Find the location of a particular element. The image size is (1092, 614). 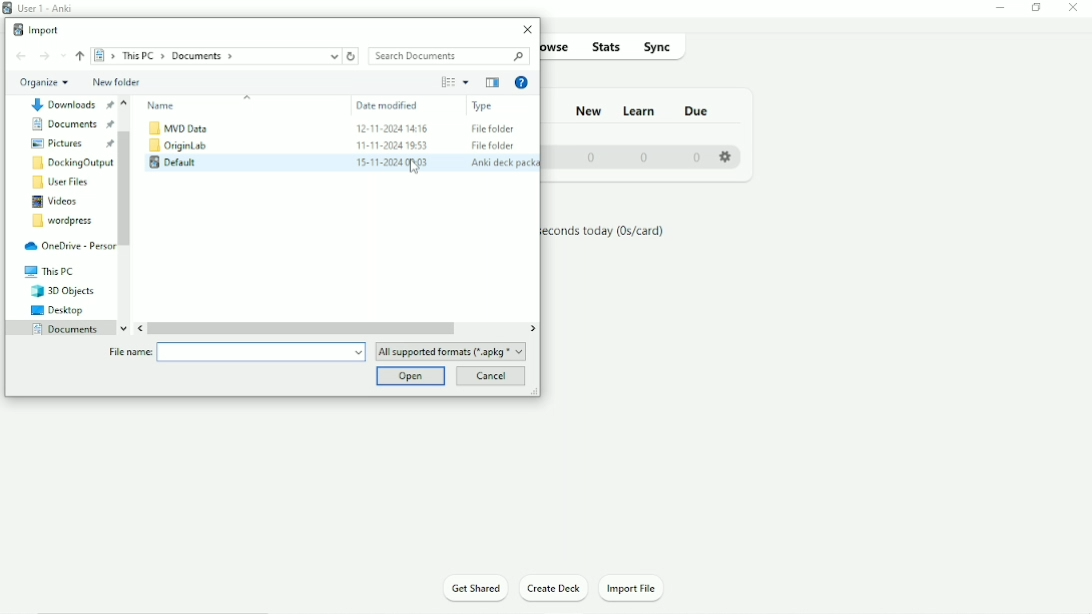

Restore down is located at coordinates (1036, 8).